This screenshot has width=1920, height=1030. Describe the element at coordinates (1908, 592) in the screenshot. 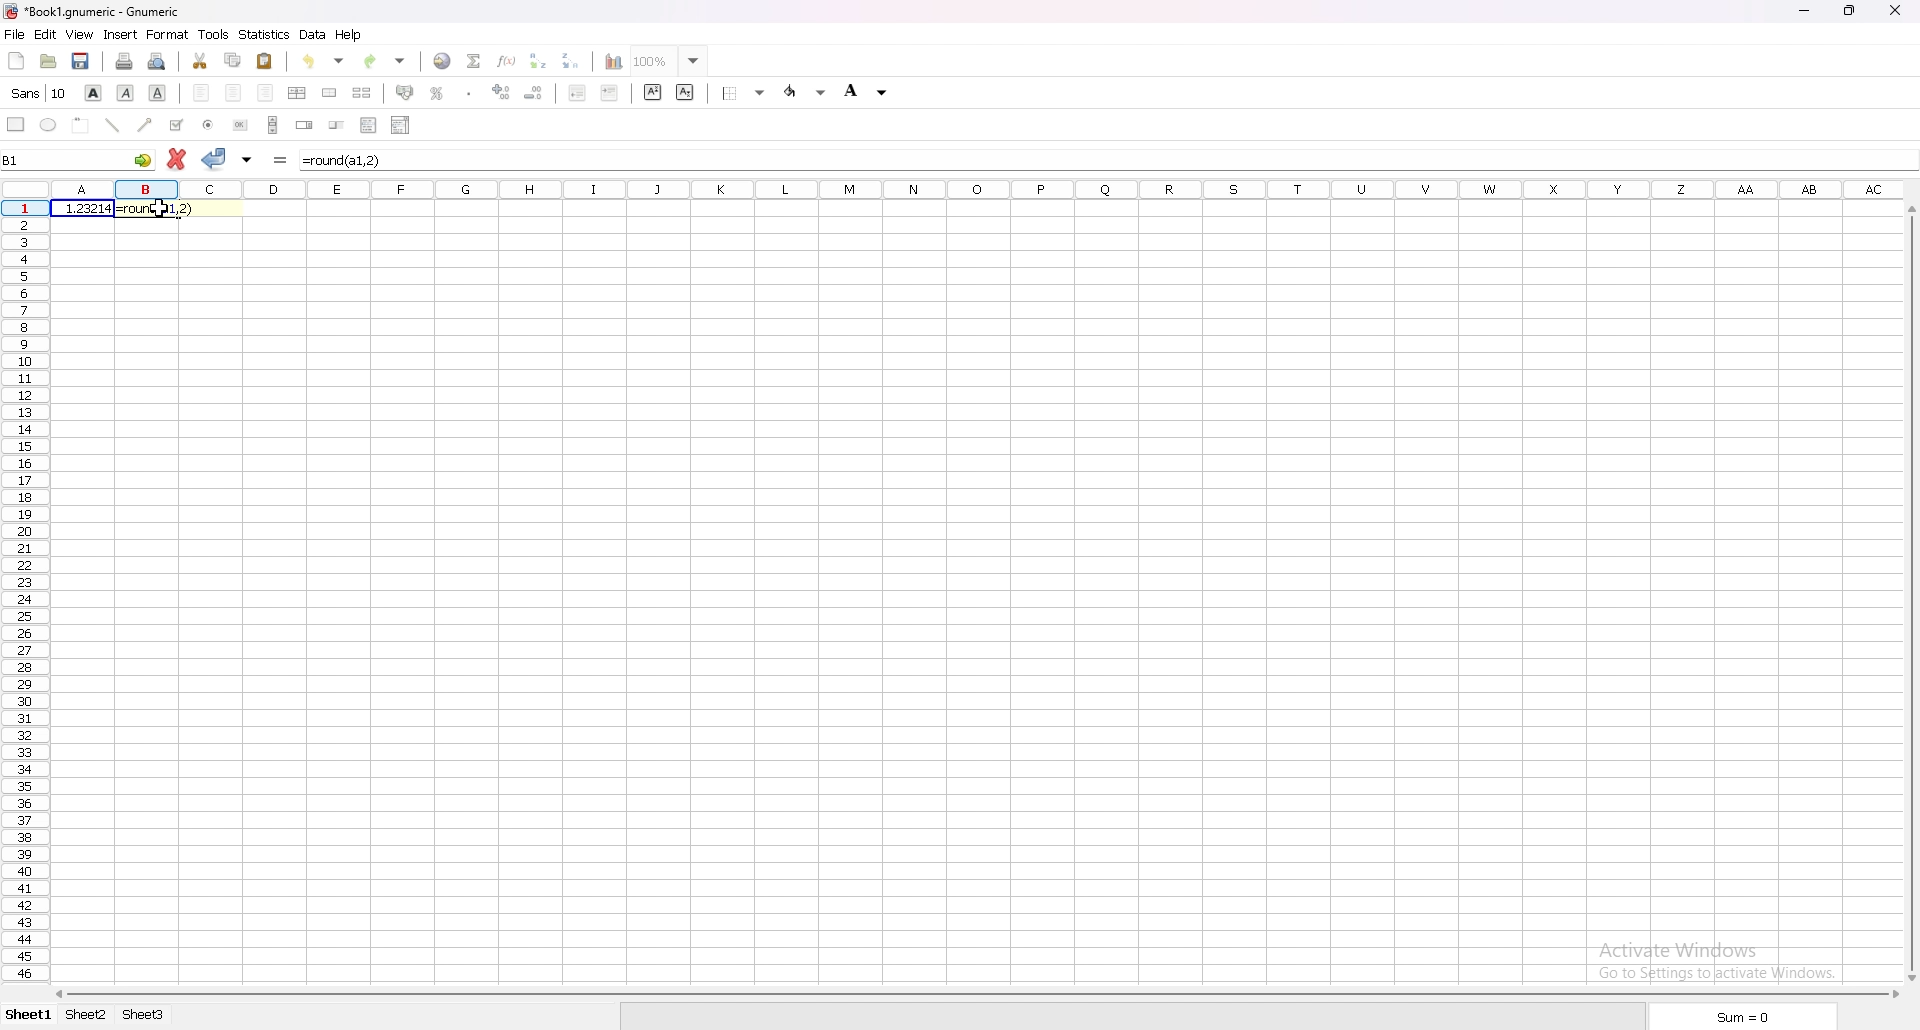

I see `scroll bar` at that location.